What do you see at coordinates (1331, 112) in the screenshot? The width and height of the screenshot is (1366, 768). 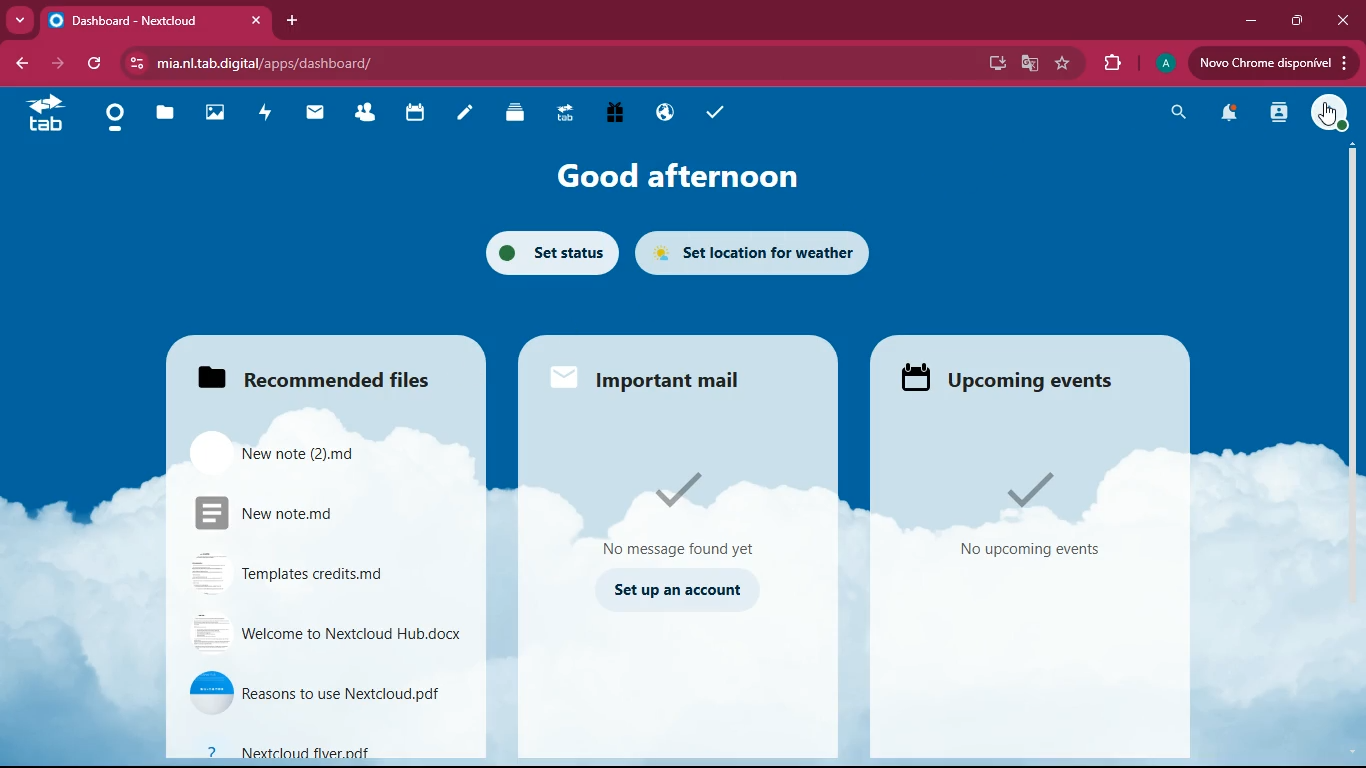 I see `profile` at bounding box center [1331, 112].